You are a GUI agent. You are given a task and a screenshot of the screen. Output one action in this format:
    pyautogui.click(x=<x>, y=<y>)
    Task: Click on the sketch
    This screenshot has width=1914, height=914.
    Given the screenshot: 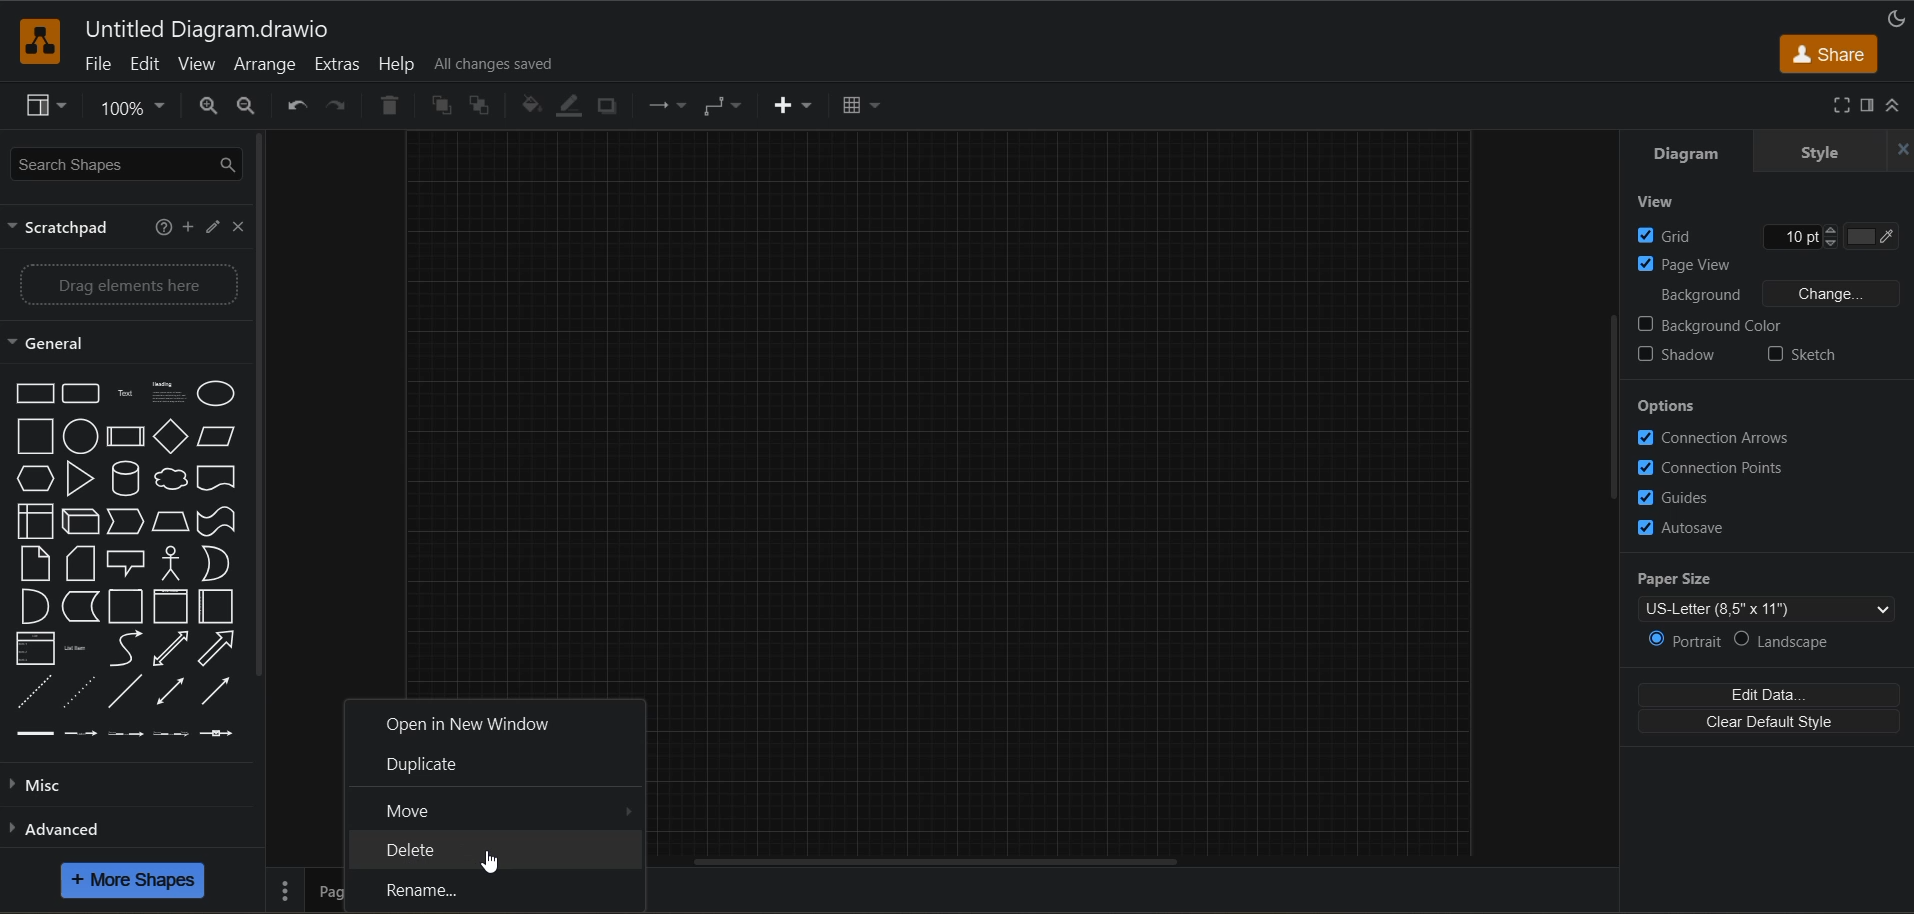 What is the action you would take?
    pyautogui.click(x=1803, y=356)
    